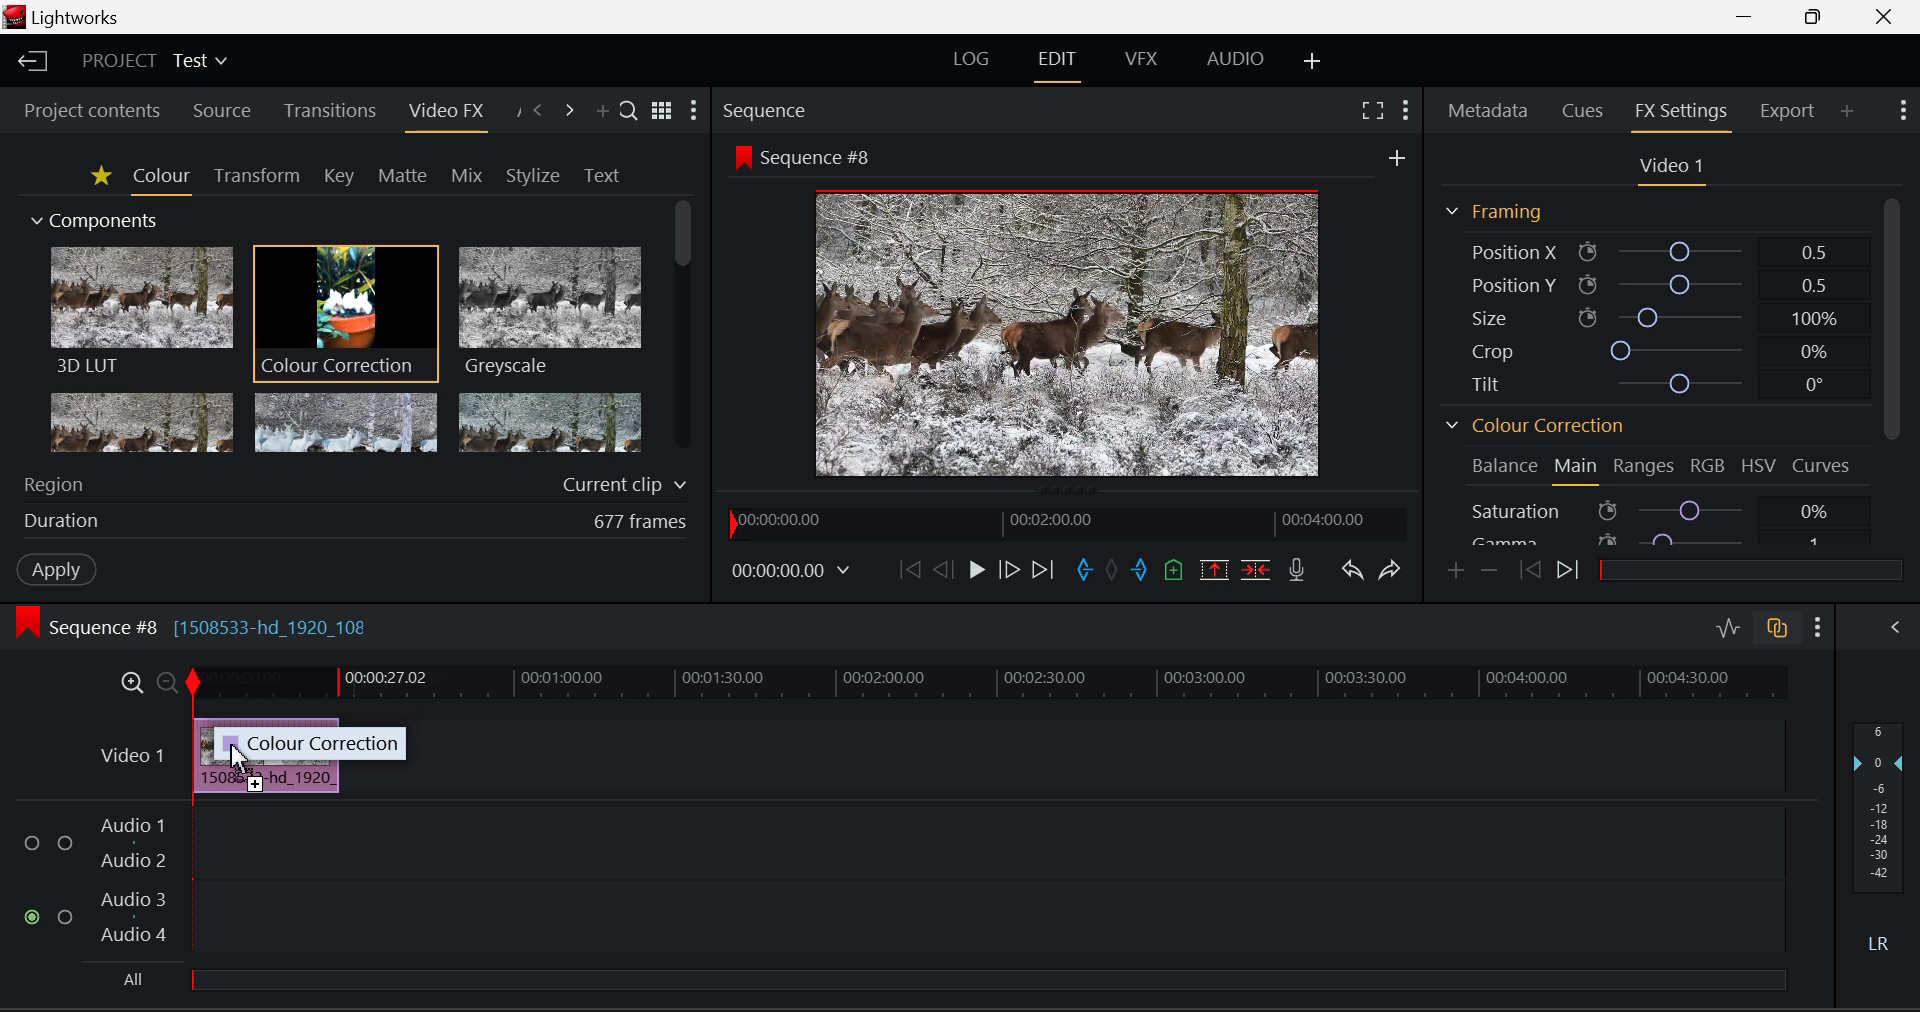  I want to click on To Start, so click(908, 573).